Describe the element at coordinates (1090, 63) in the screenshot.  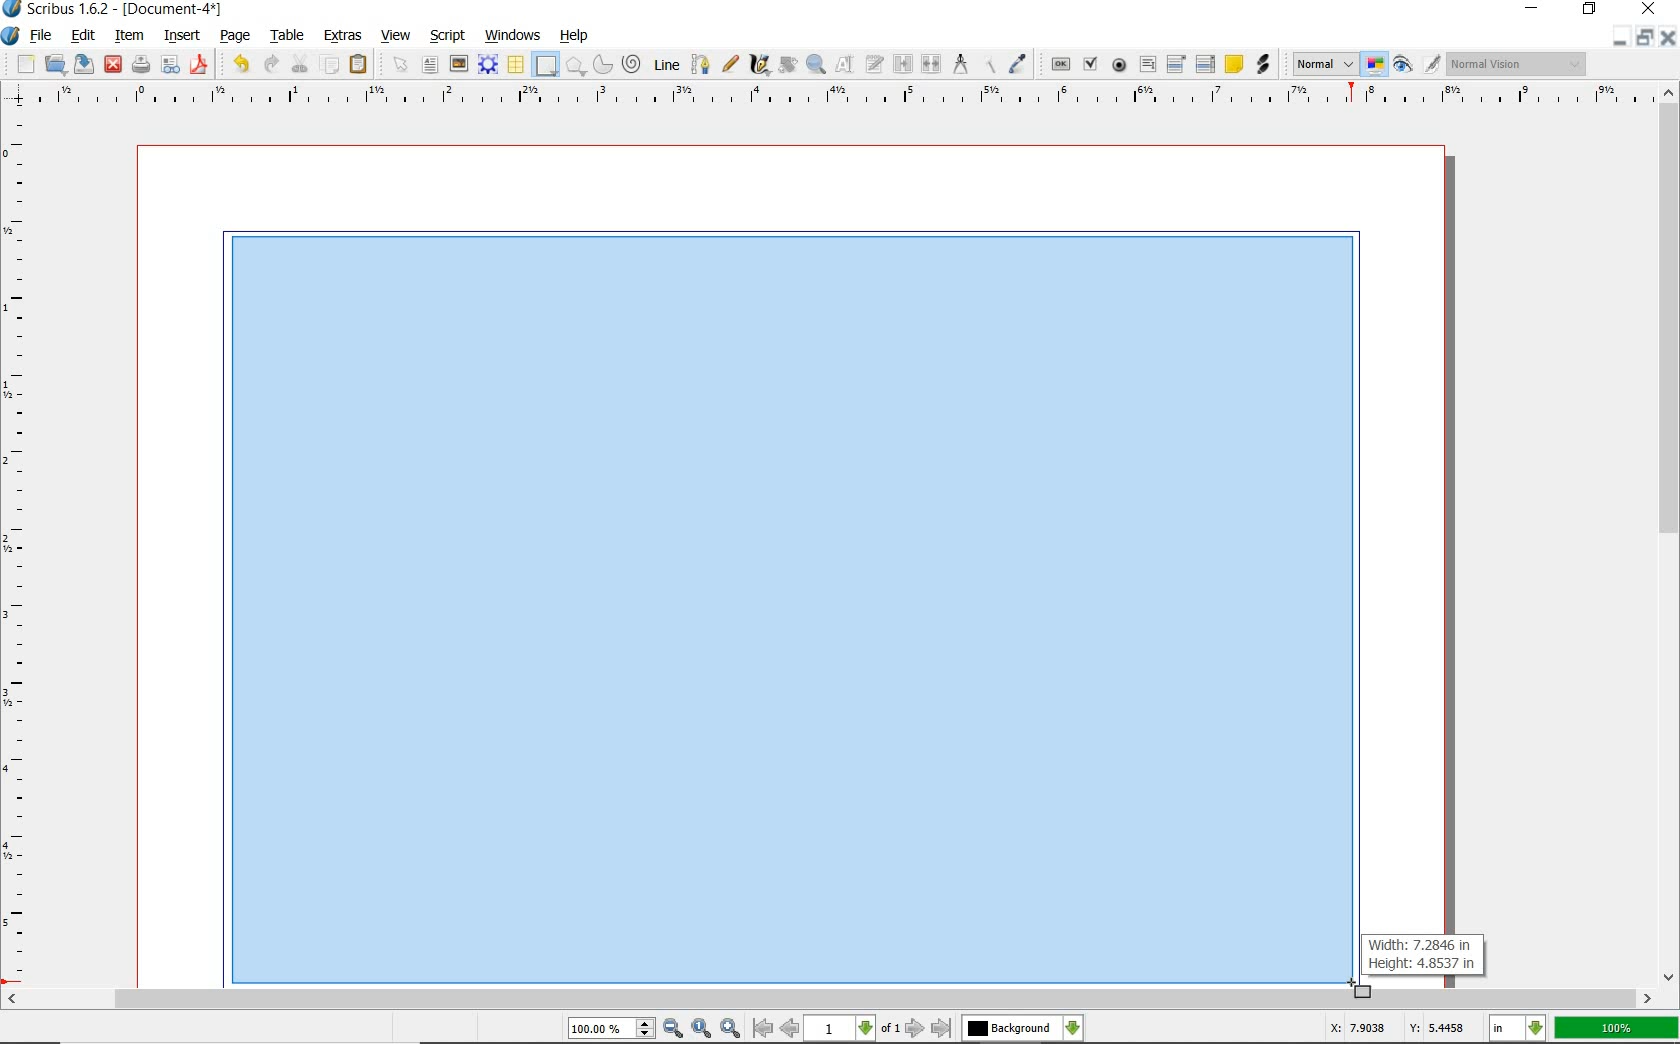
I see `pdf check box` at that location.